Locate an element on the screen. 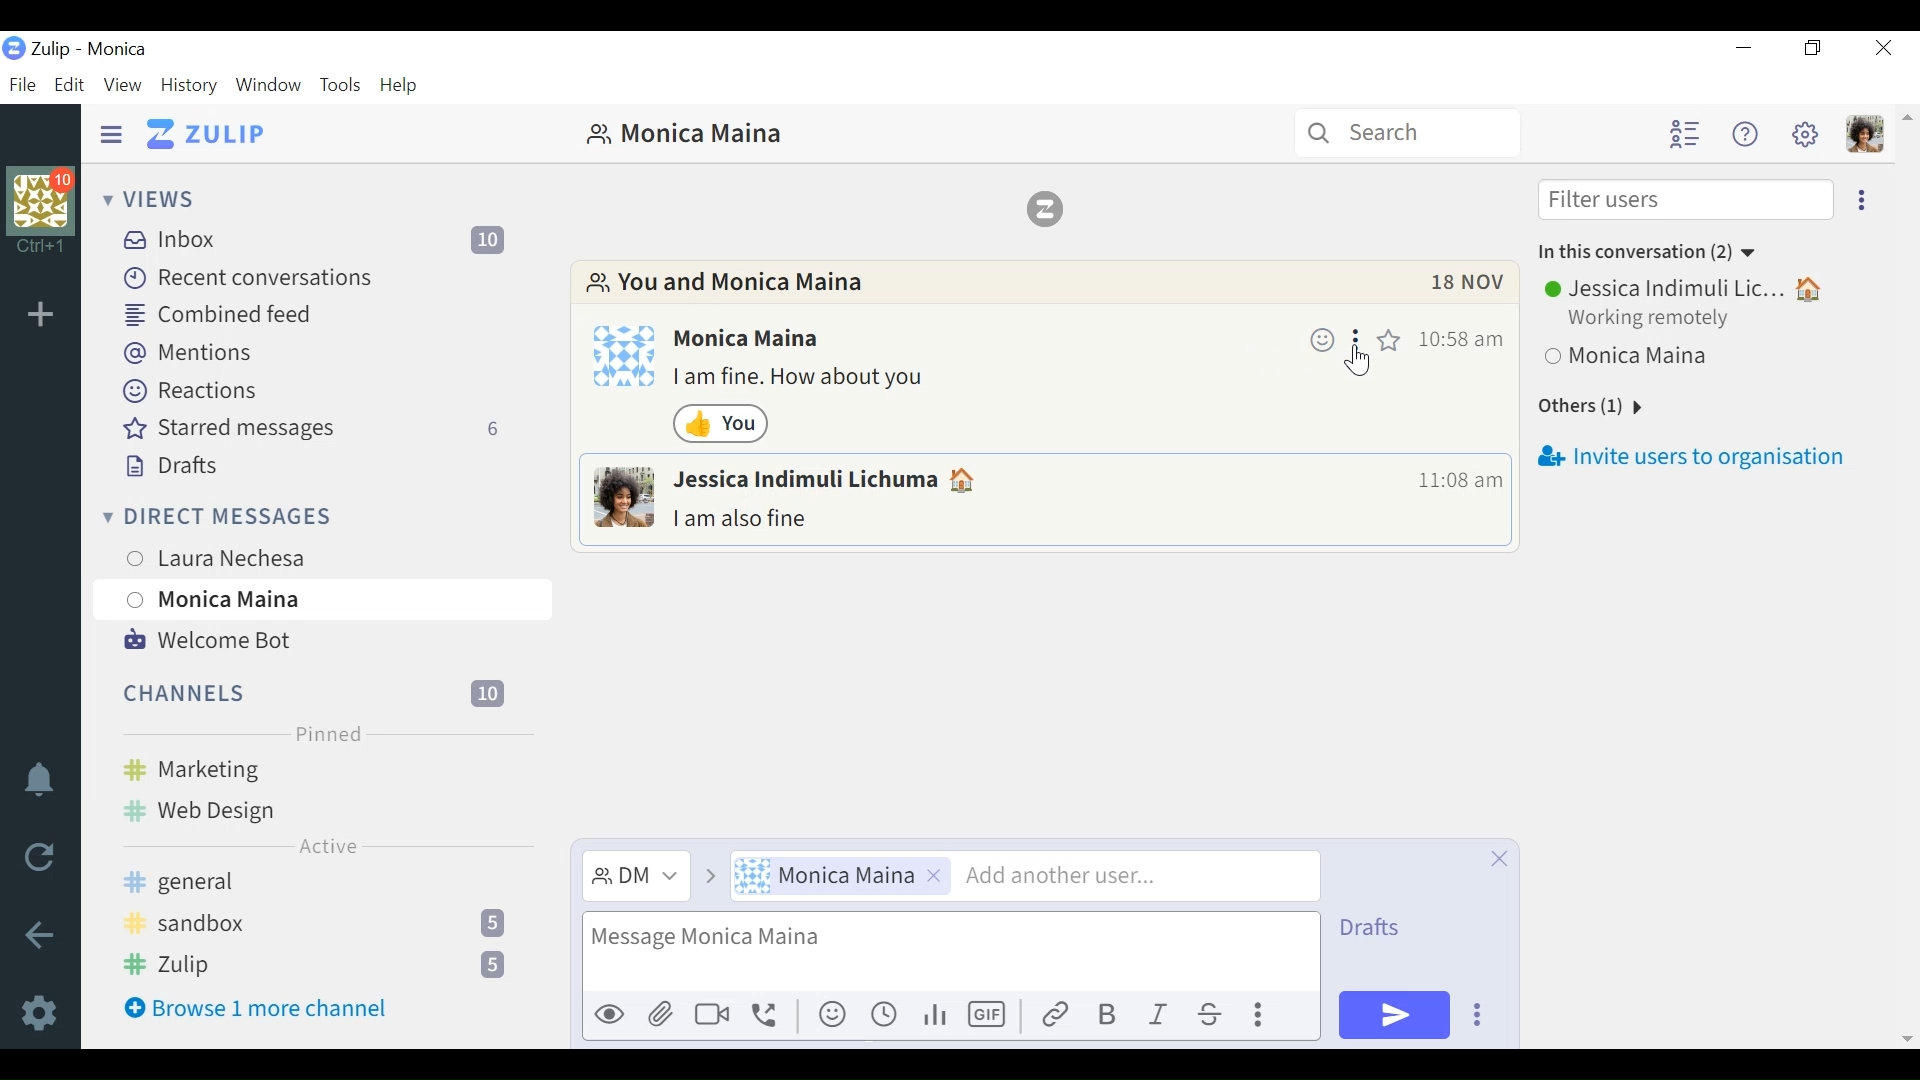  Ctrl+1 shortcut is located at coordinates (41, 246).